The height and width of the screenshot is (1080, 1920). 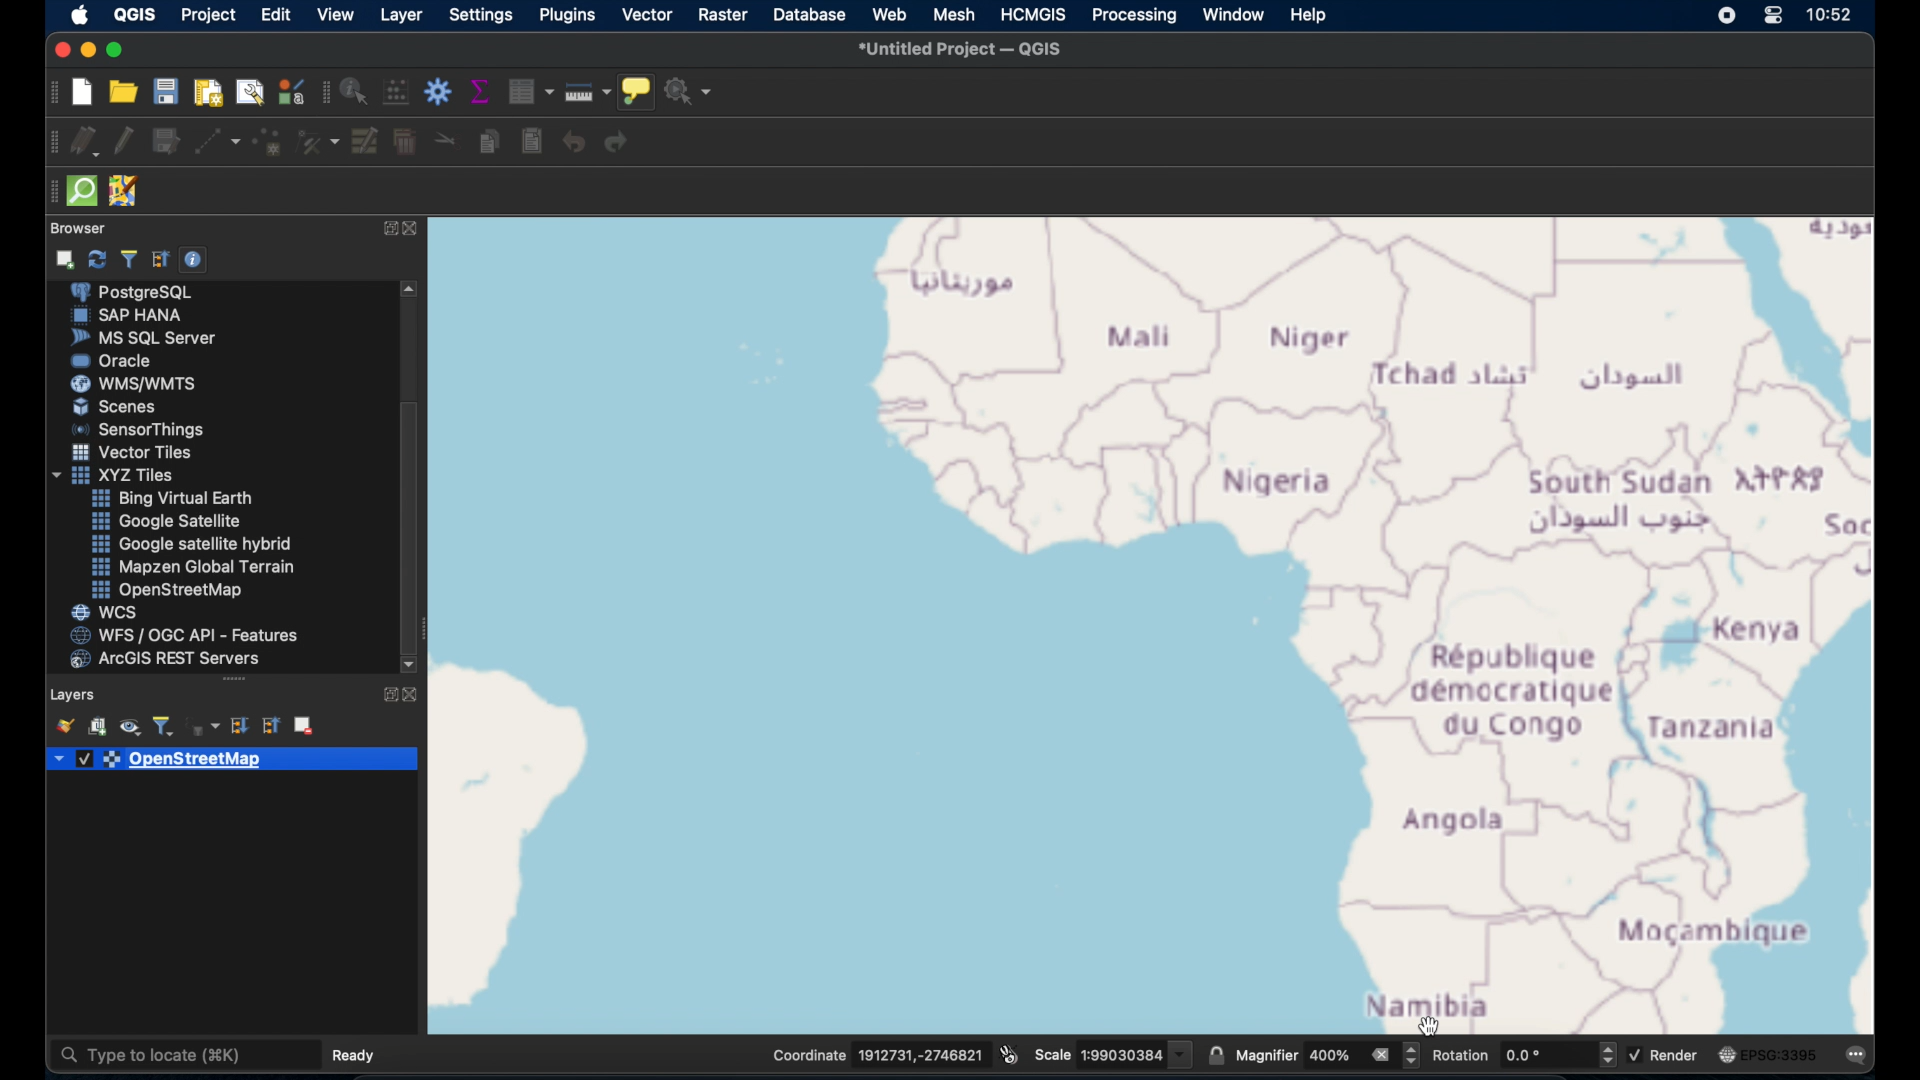 What do you see at coordinates (79, 14) in the screenshot?
I see `apple. logo` at bounding box center [79, 14].